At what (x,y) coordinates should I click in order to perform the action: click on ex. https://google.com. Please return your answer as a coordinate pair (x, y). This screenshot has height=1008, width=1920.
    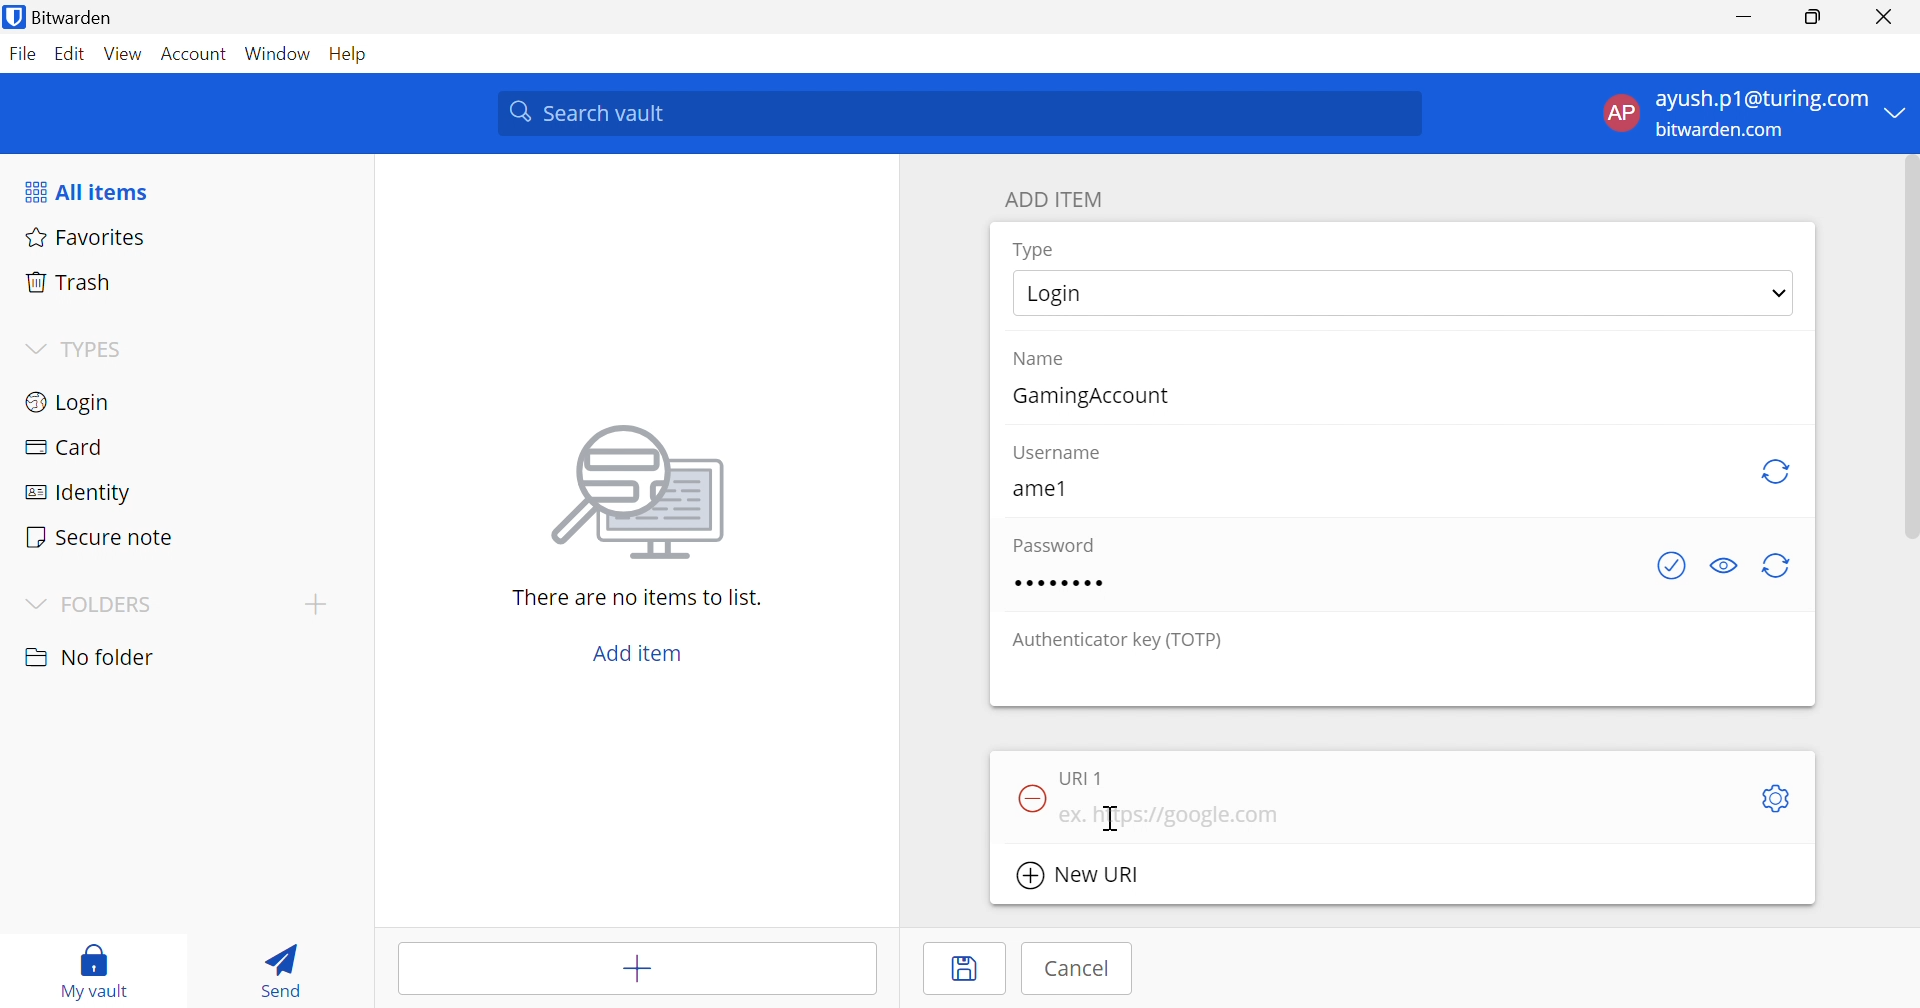
    Looking at the image, I should click on (1172, 816).